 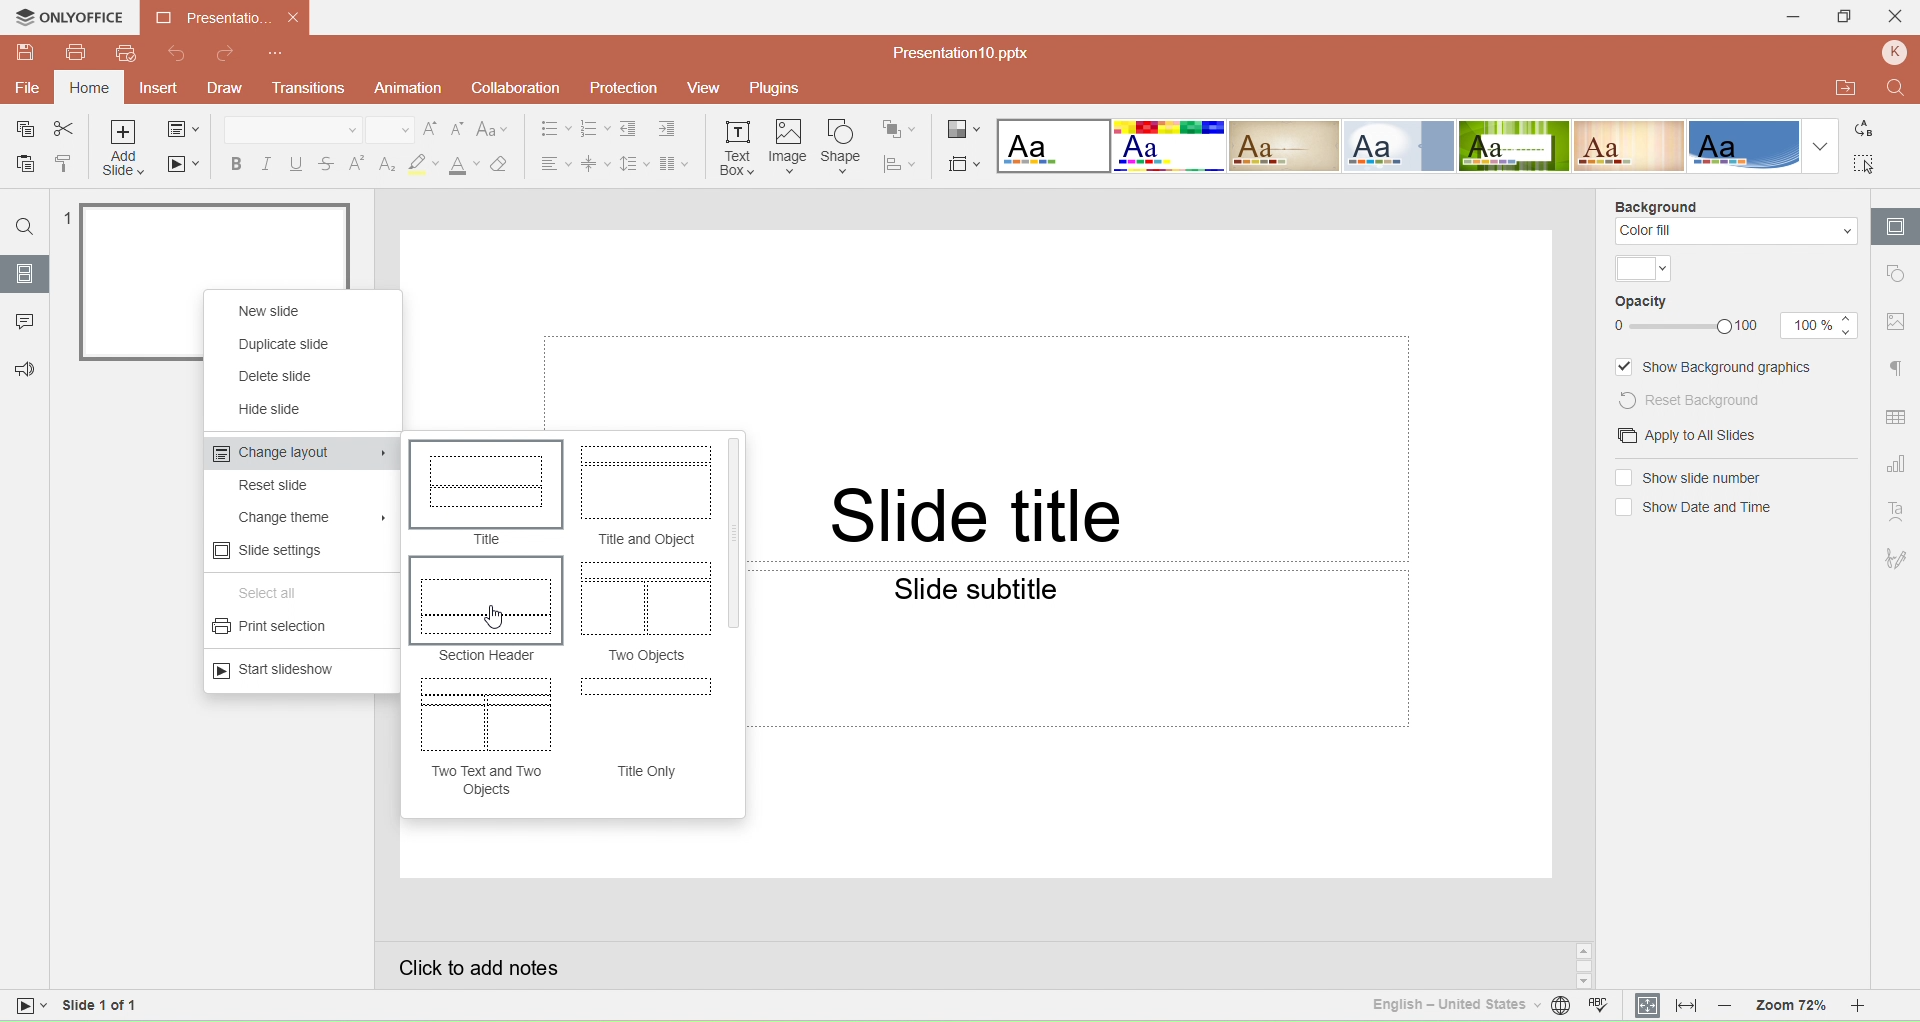 I want to click on Home, so click(x=89, y=88).